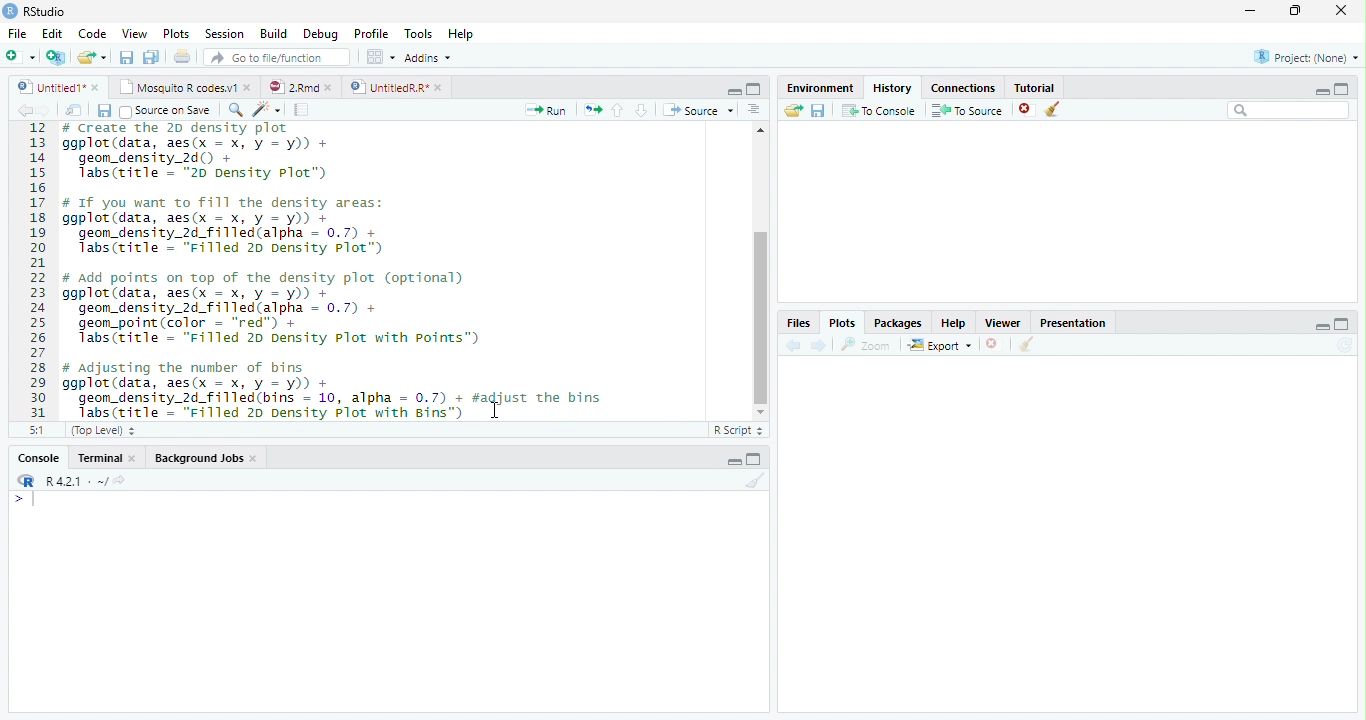 This screenshot has width=1366, height=720. Describe the element at coordinates (735, 92) in the screenshot. I see `minimize` at that location.